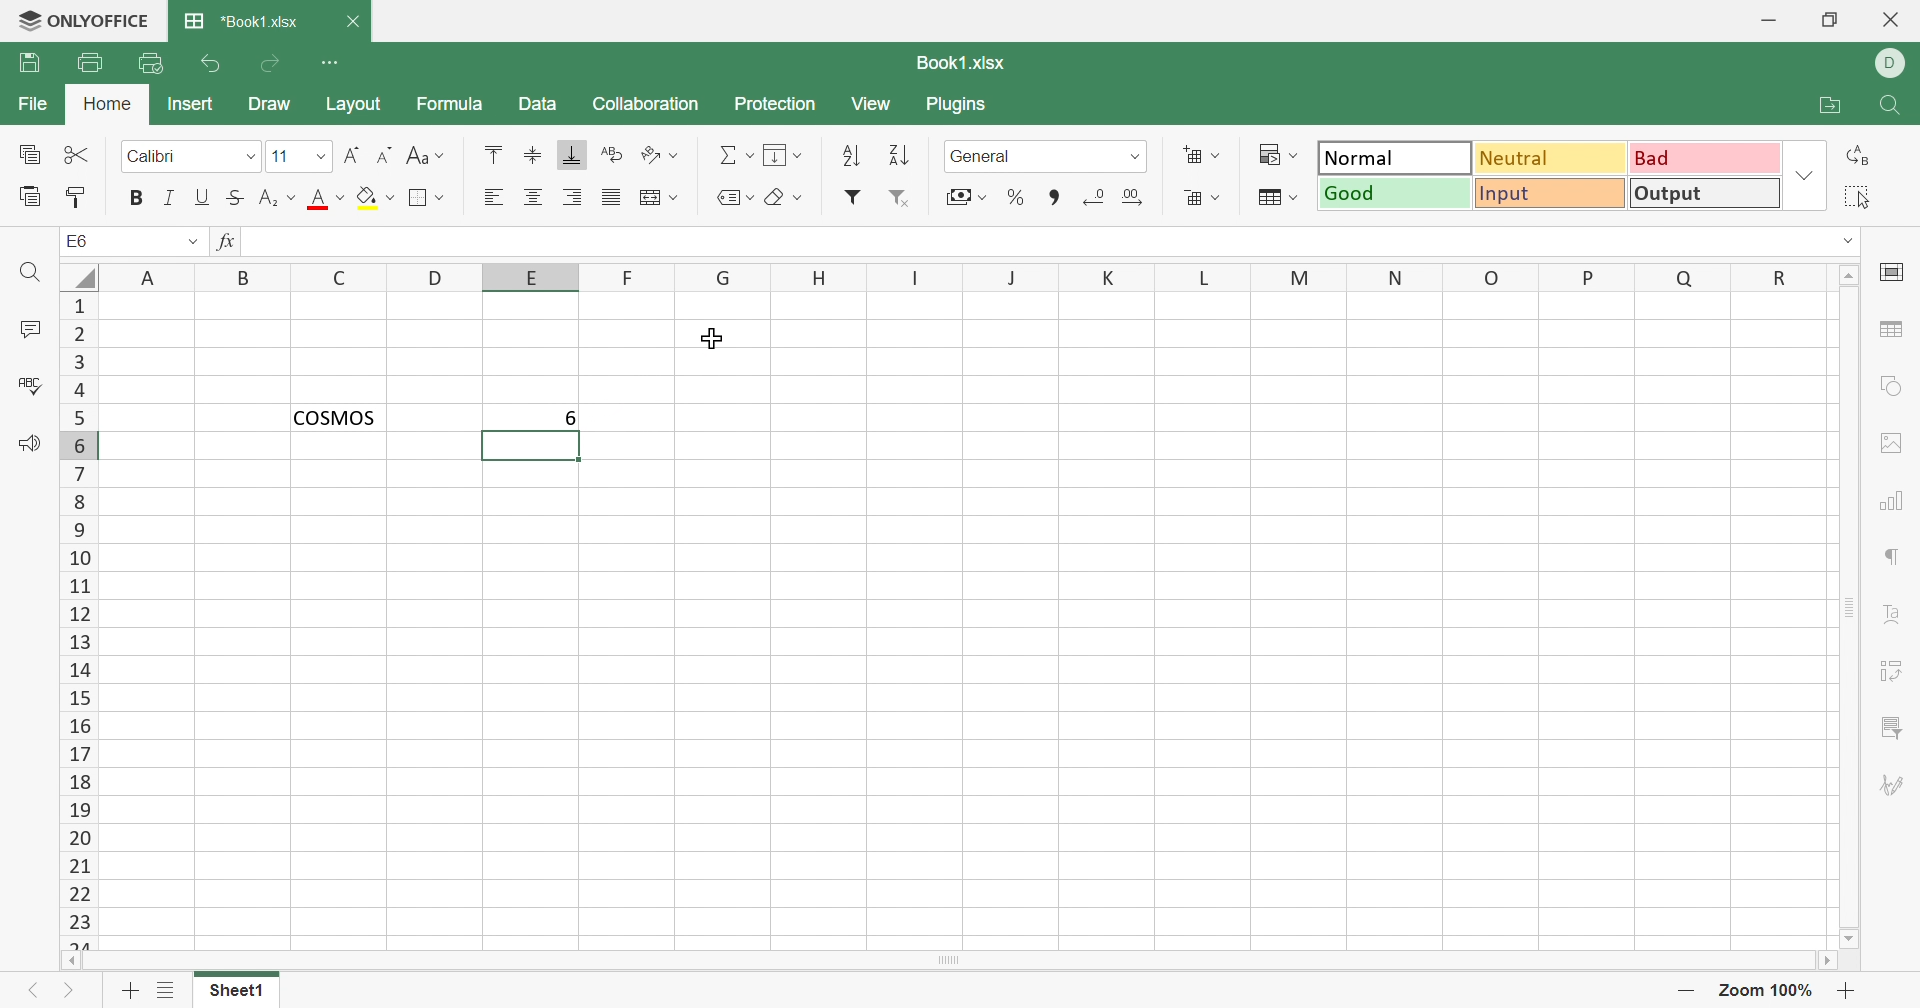 The height and width of the screenshot is (1008, 1920). Describe the element at coordinates (904, 156) in the screenshot. I see `Sort descending` at that location.